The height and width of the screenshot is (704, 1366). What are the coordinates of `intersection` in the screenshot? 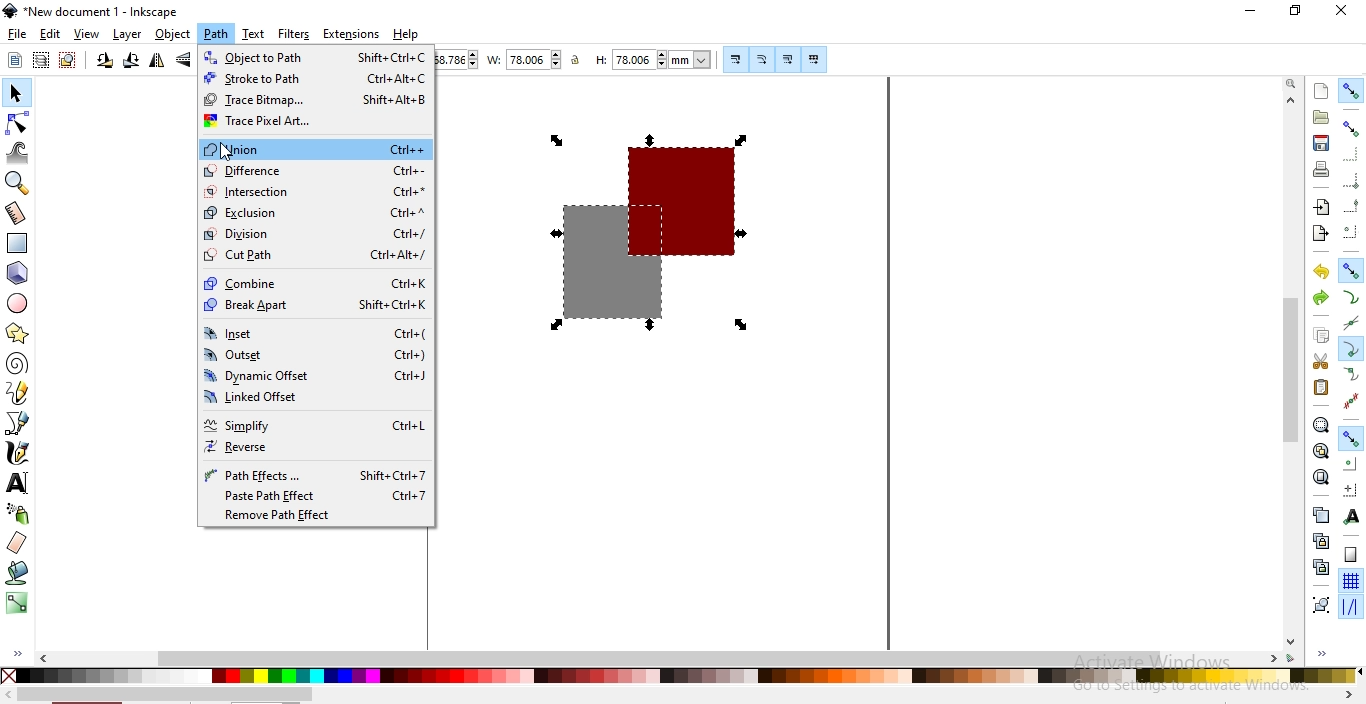 It's located at (313, 191).